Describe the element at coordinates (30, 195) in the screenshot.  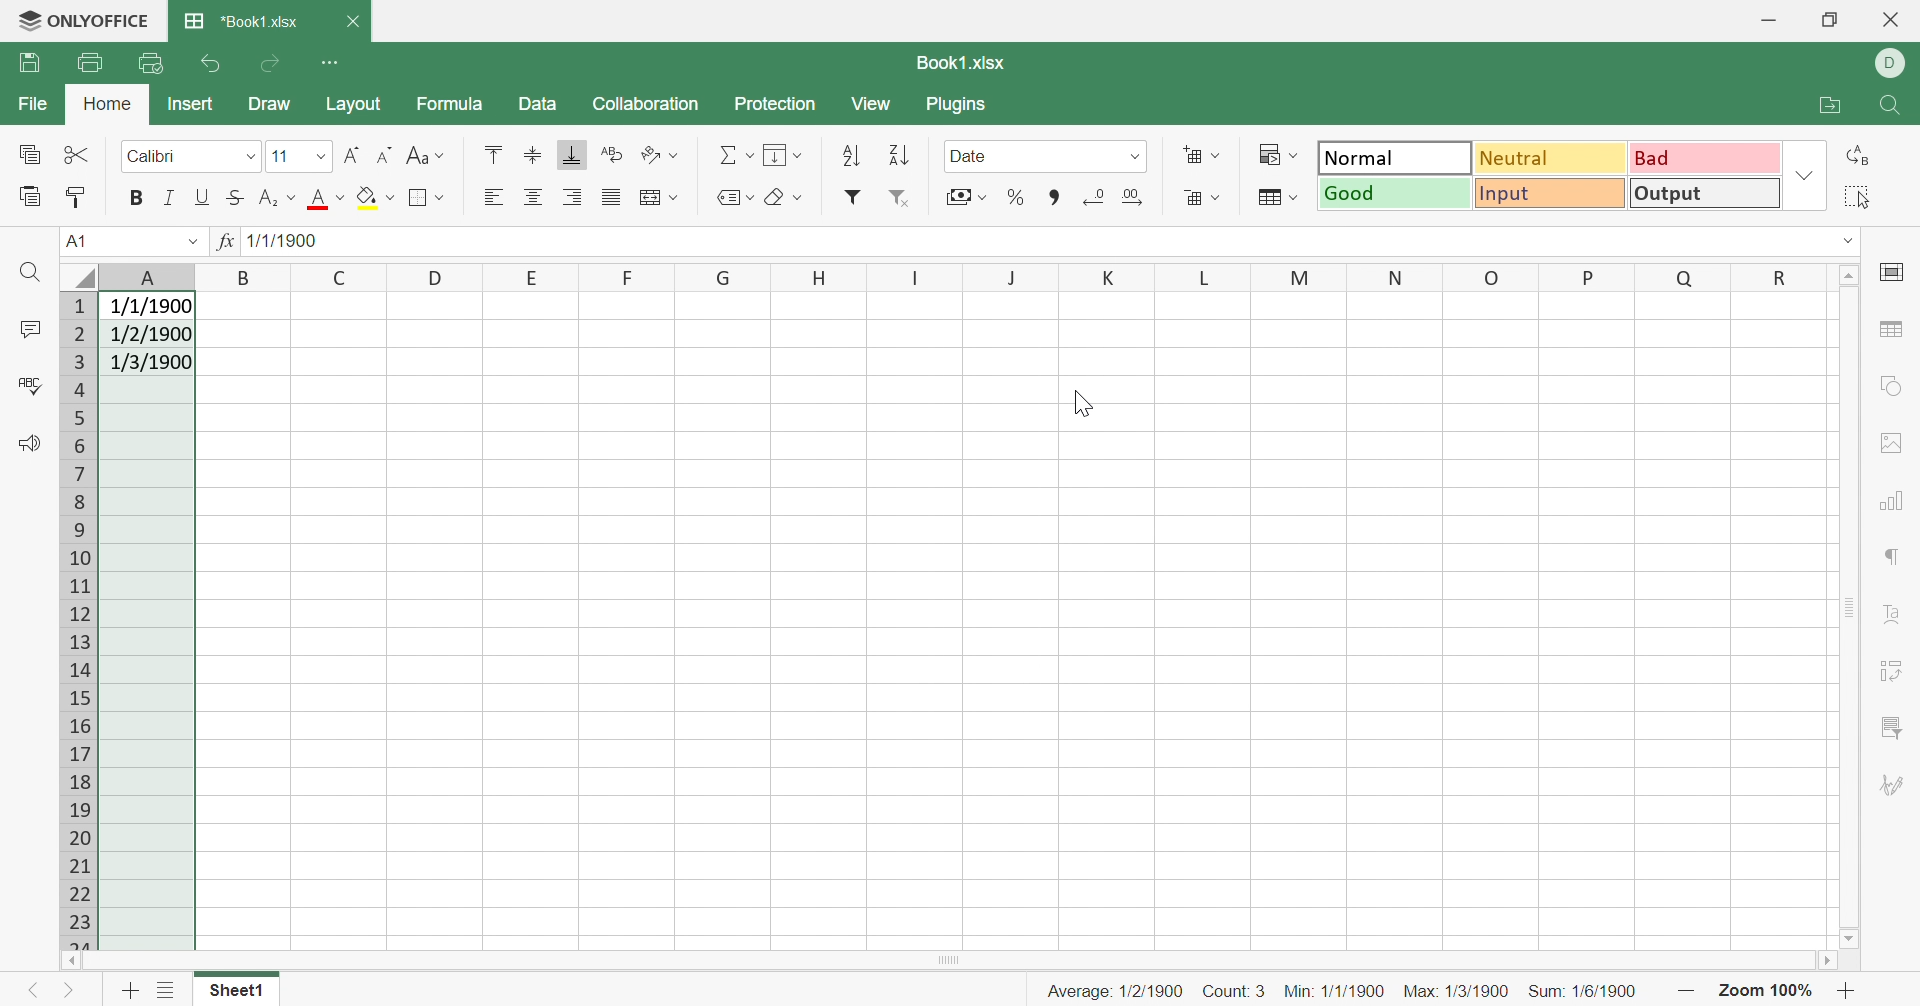
I see `Paste` at that location.